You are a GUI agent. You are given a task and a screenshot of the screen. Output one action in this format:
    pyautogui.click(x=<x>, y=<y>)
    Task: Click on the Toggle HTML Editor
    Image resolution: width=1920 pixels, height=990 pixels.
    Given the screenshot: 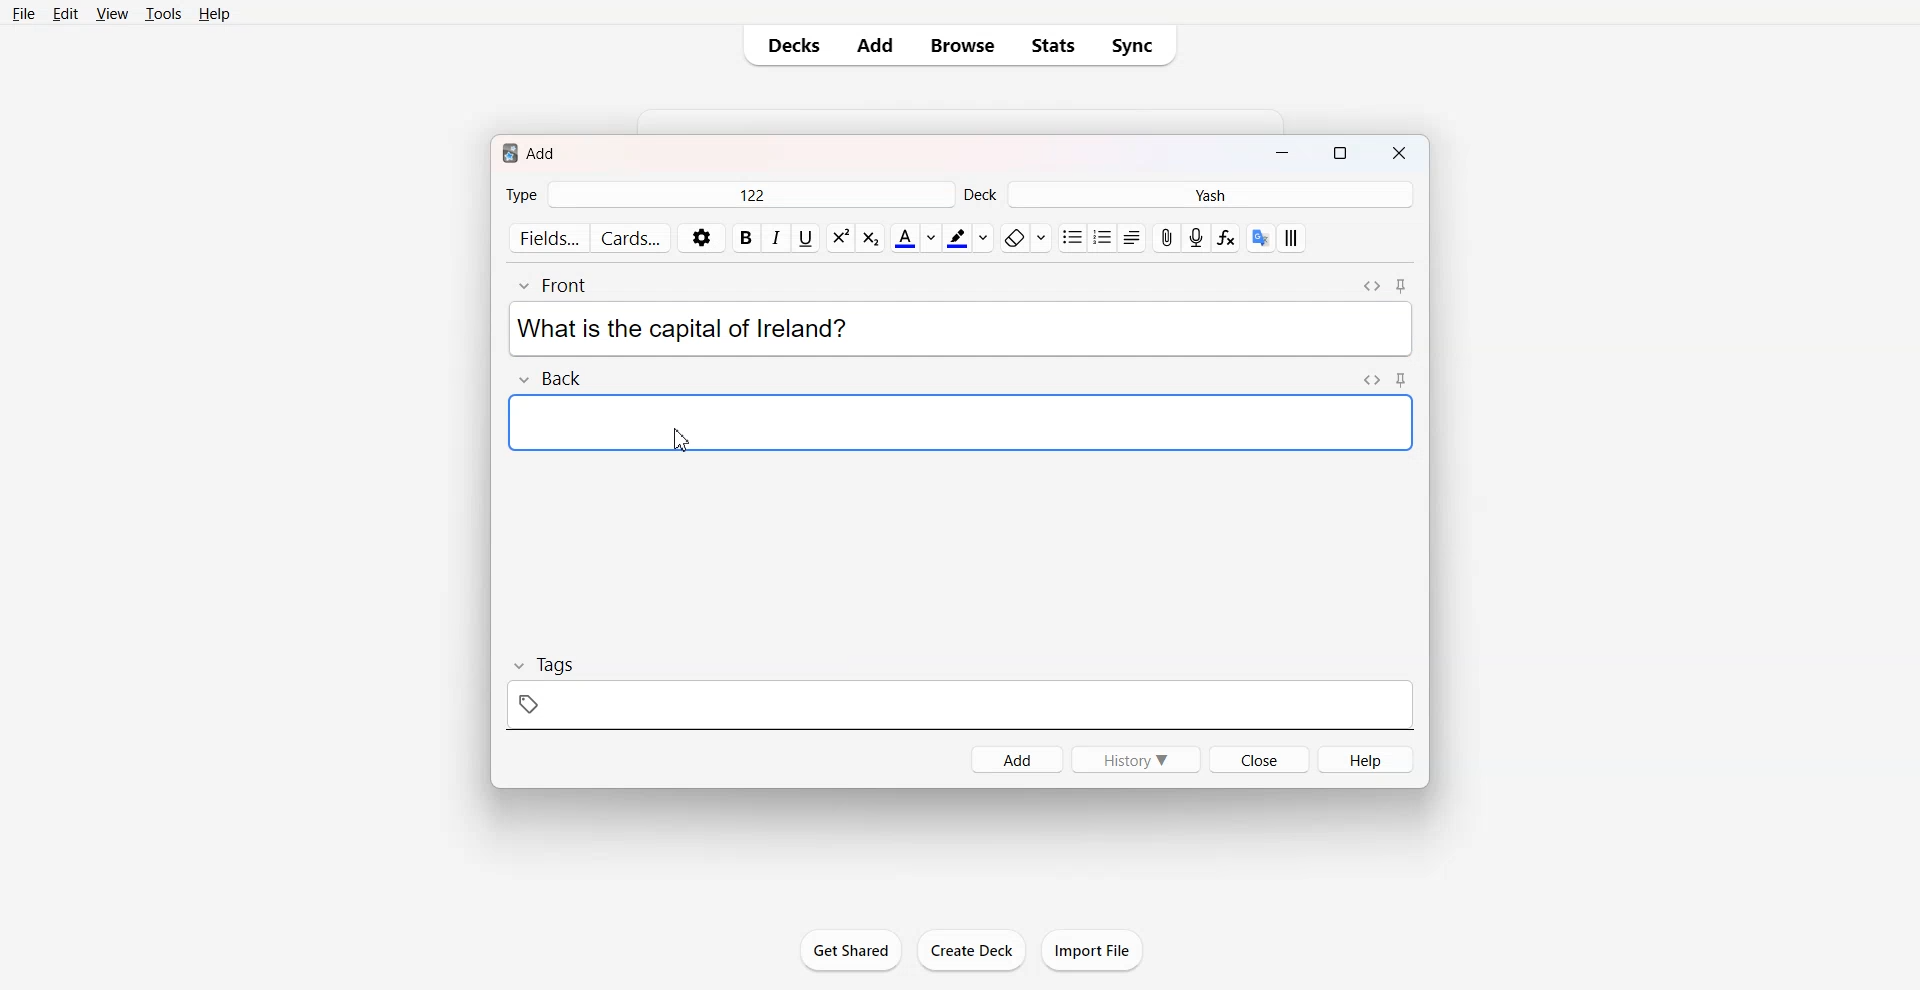 What is the action you would take?
    pyautogui.click(x=1371, y=286)
    